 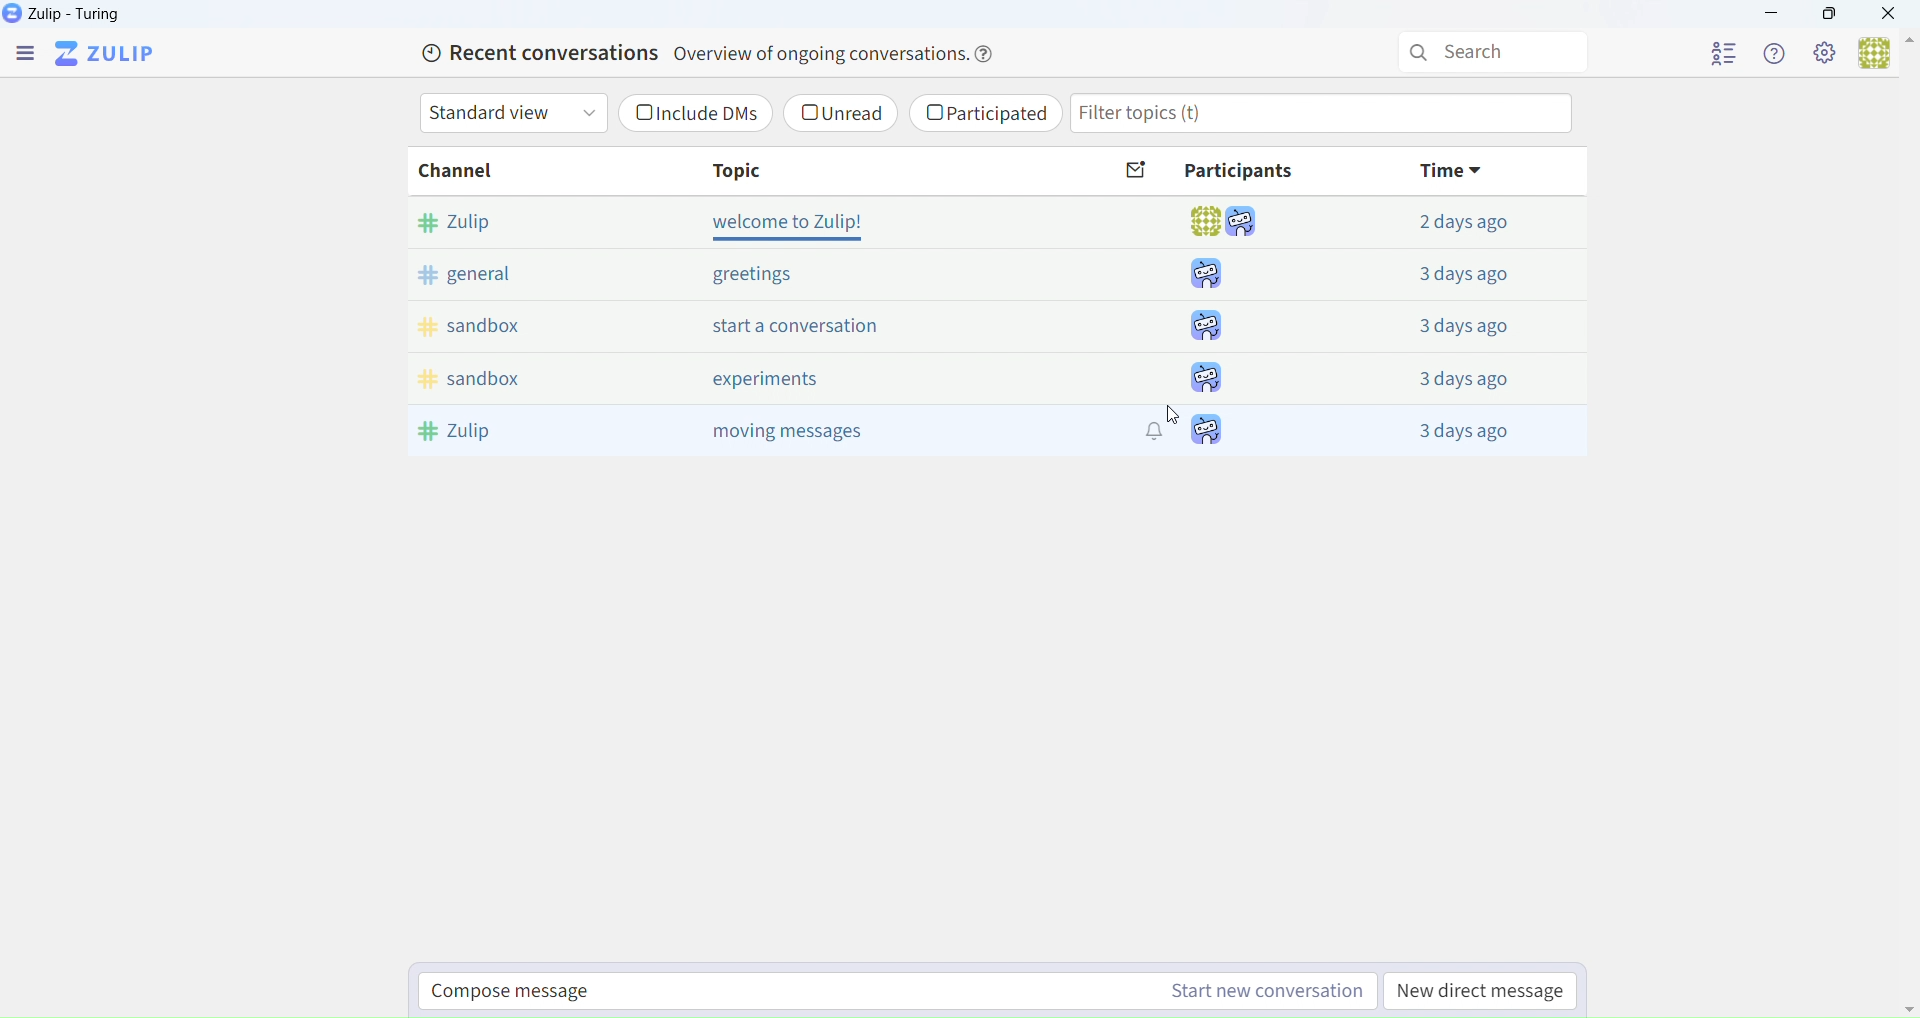 What do you see at coordinates (471, 172) in the screenshot?
I see `channel` at bounding box center [471, 172].